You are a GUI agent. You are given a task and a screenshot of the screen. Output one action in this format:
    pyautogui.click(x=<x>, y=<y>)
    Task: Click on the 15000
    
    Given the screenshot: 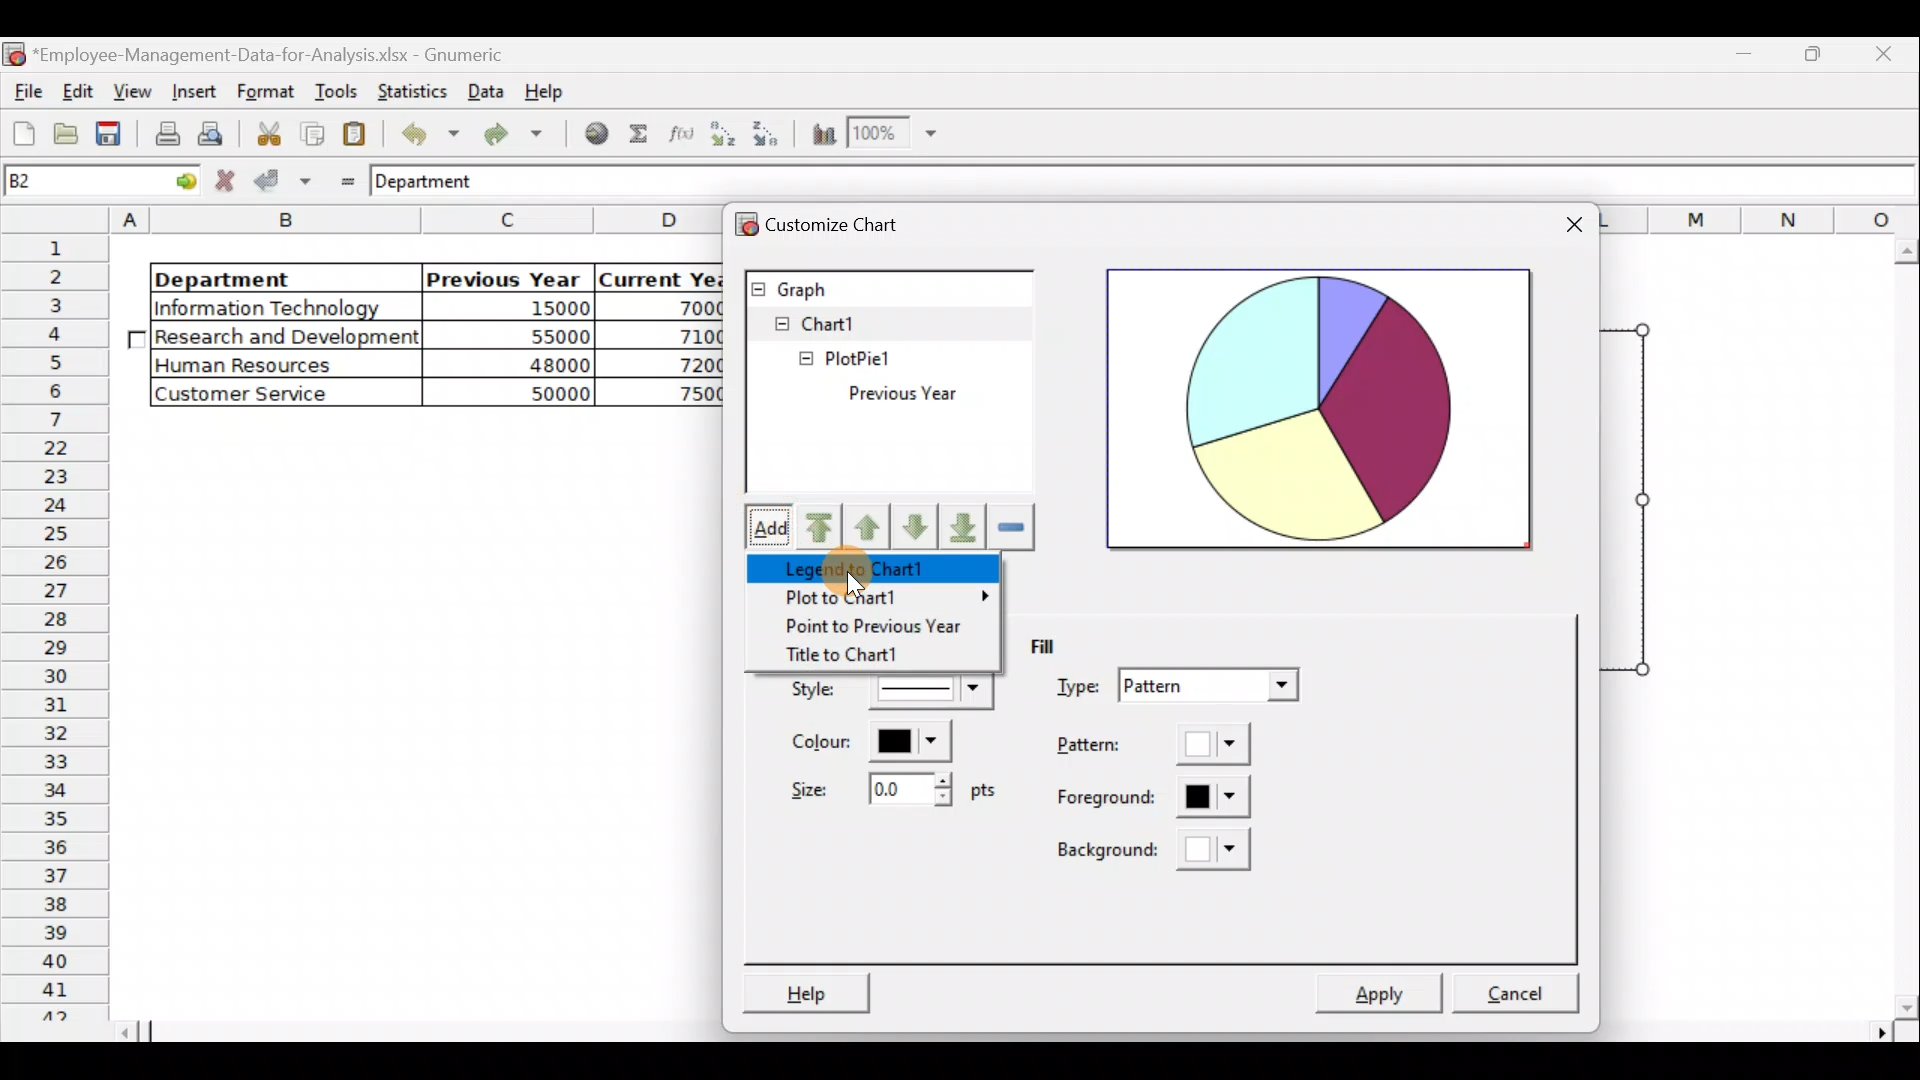 What is the action you would take?
    pyautogui.click(x=524, y=311)
    